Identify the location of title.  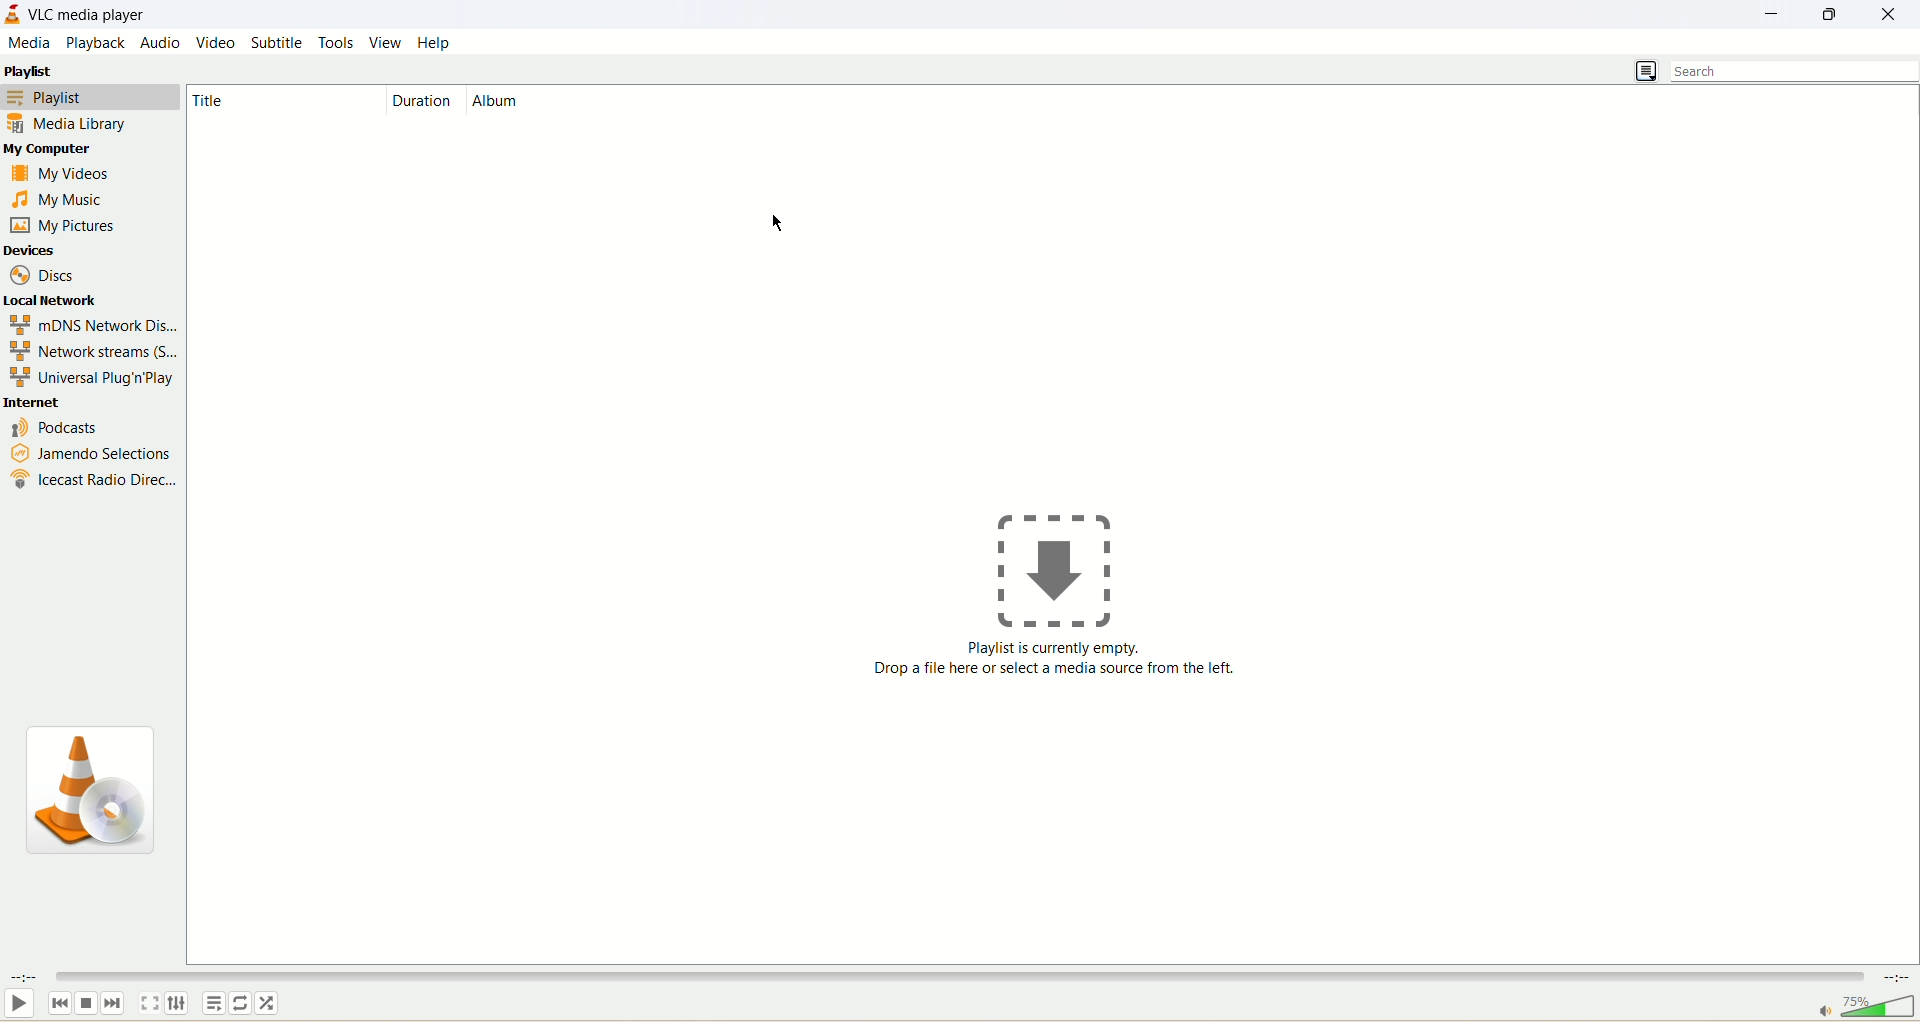
(219, 103).